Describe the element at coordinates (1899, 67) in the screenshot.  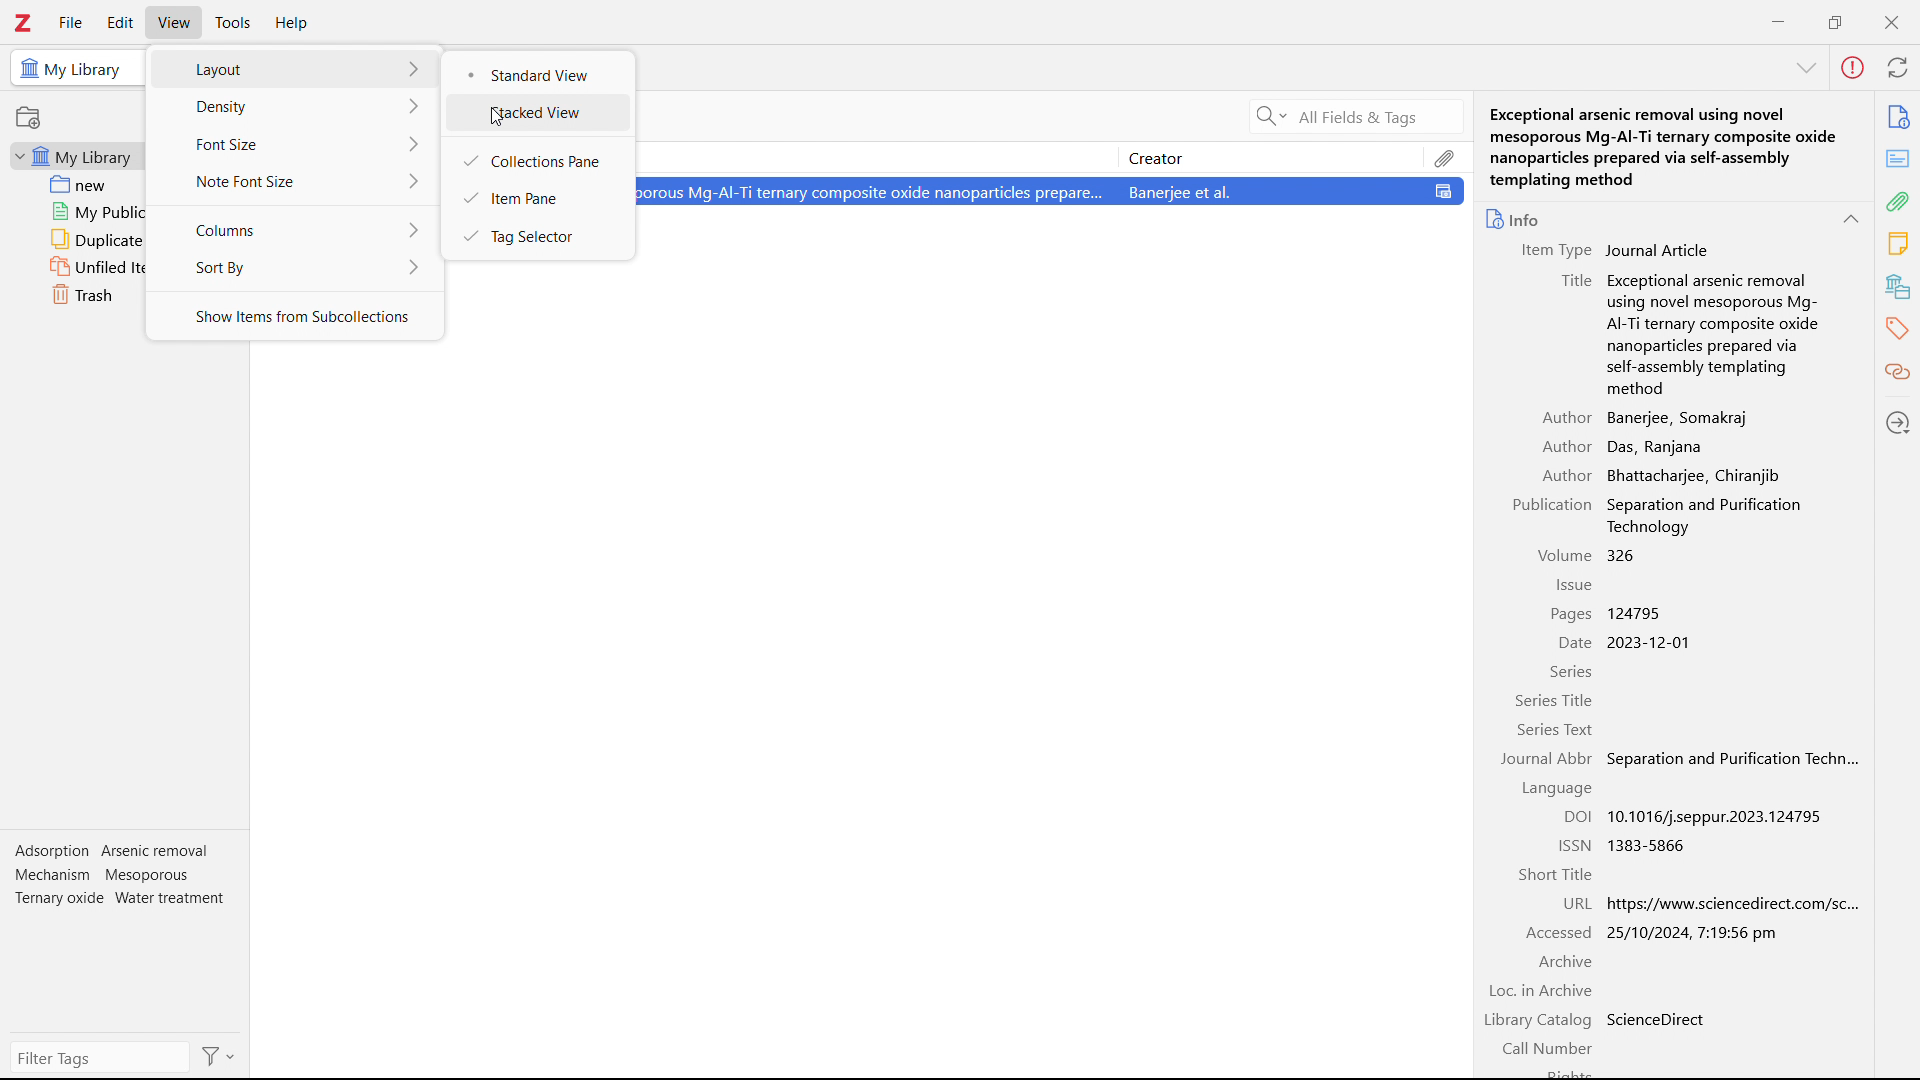
I see `sync with zotero.org` at that location.